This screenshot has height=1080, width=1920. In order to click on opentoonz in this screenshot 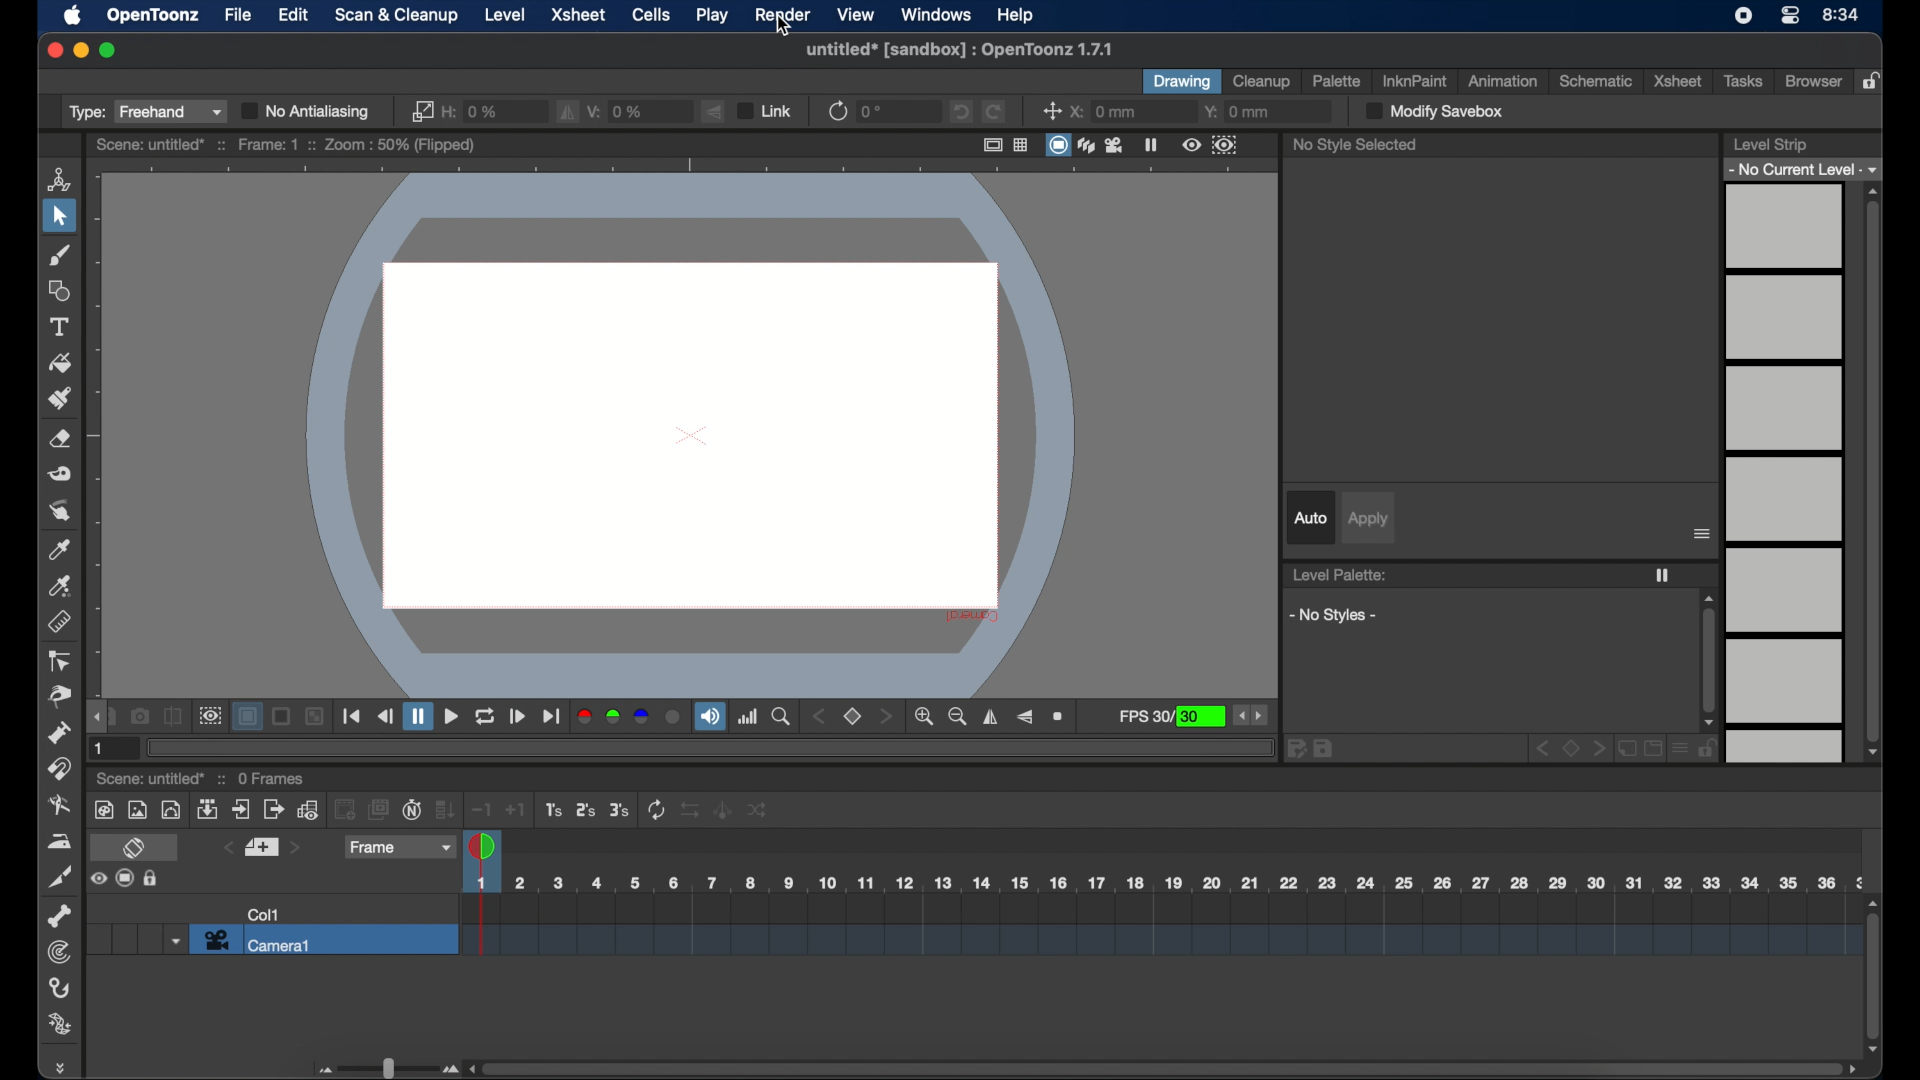, I will do `click(155, 16)`.